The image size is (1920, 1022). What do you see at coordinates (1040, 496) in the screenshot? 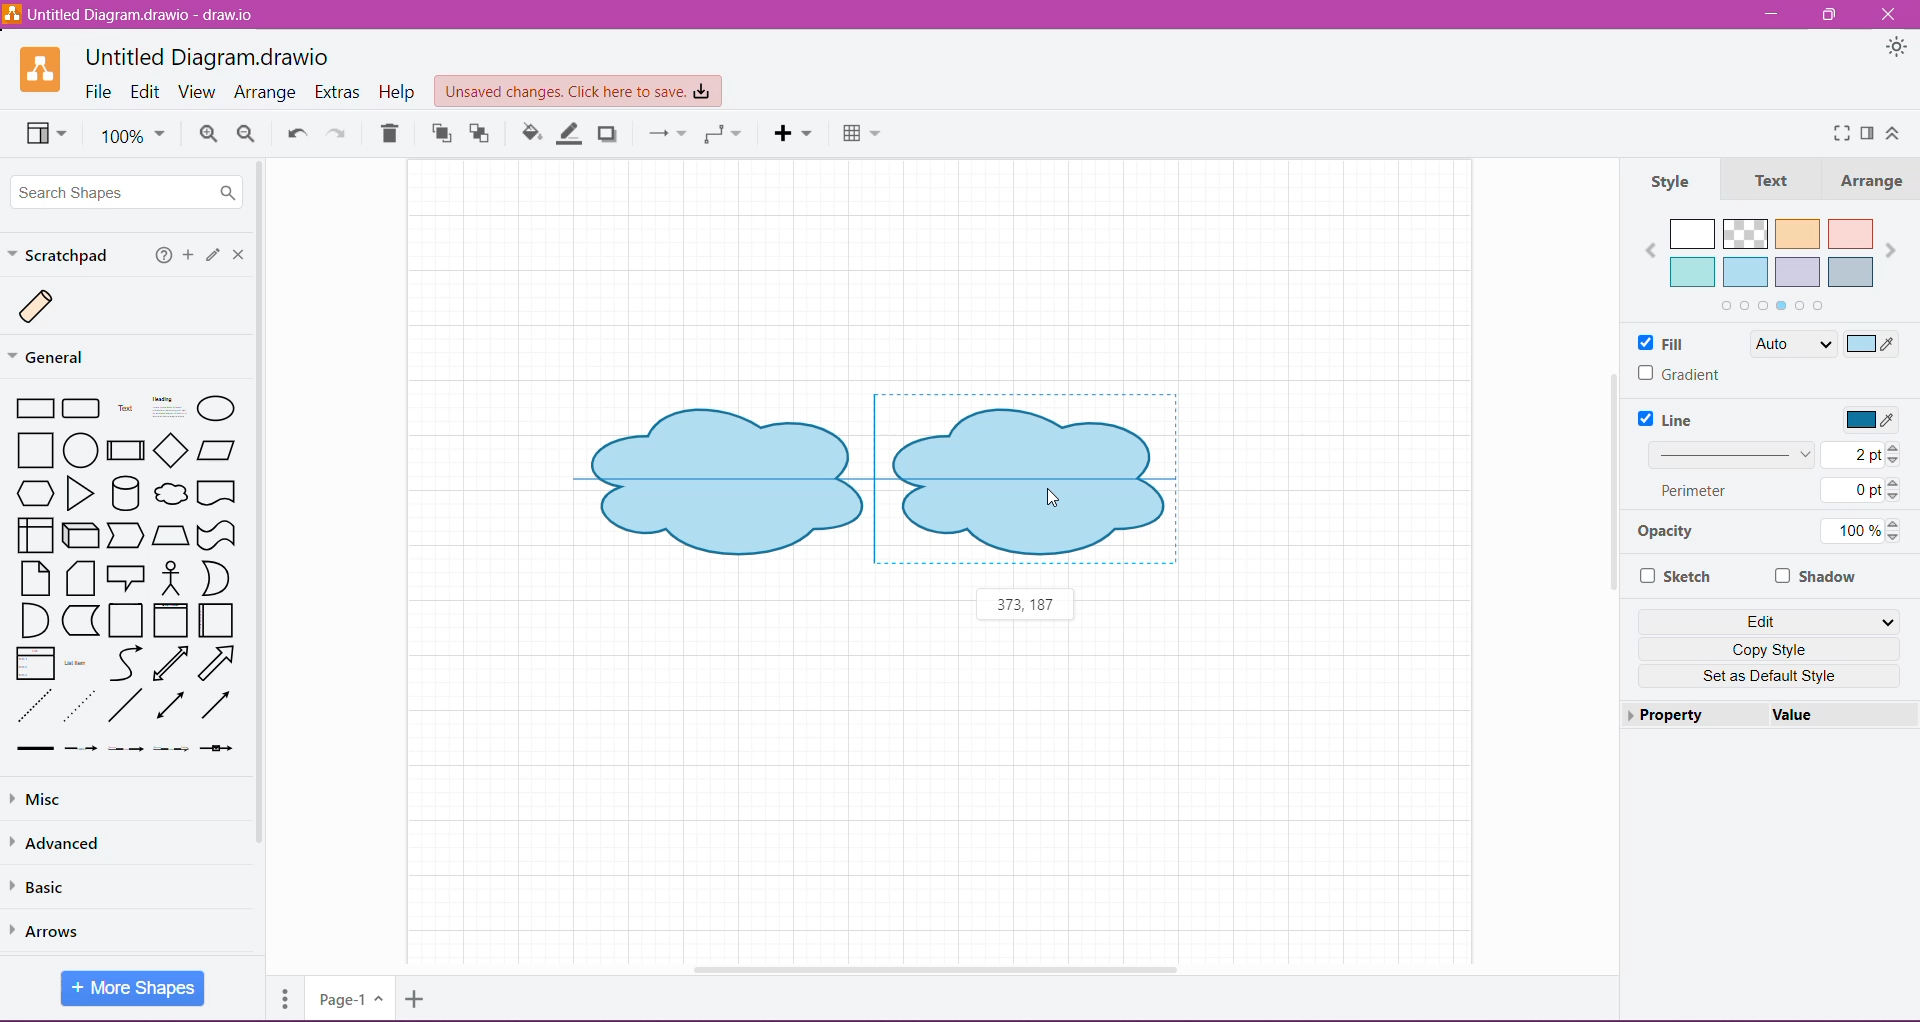
I see `Cursor` at bounding box center [1040, 496].